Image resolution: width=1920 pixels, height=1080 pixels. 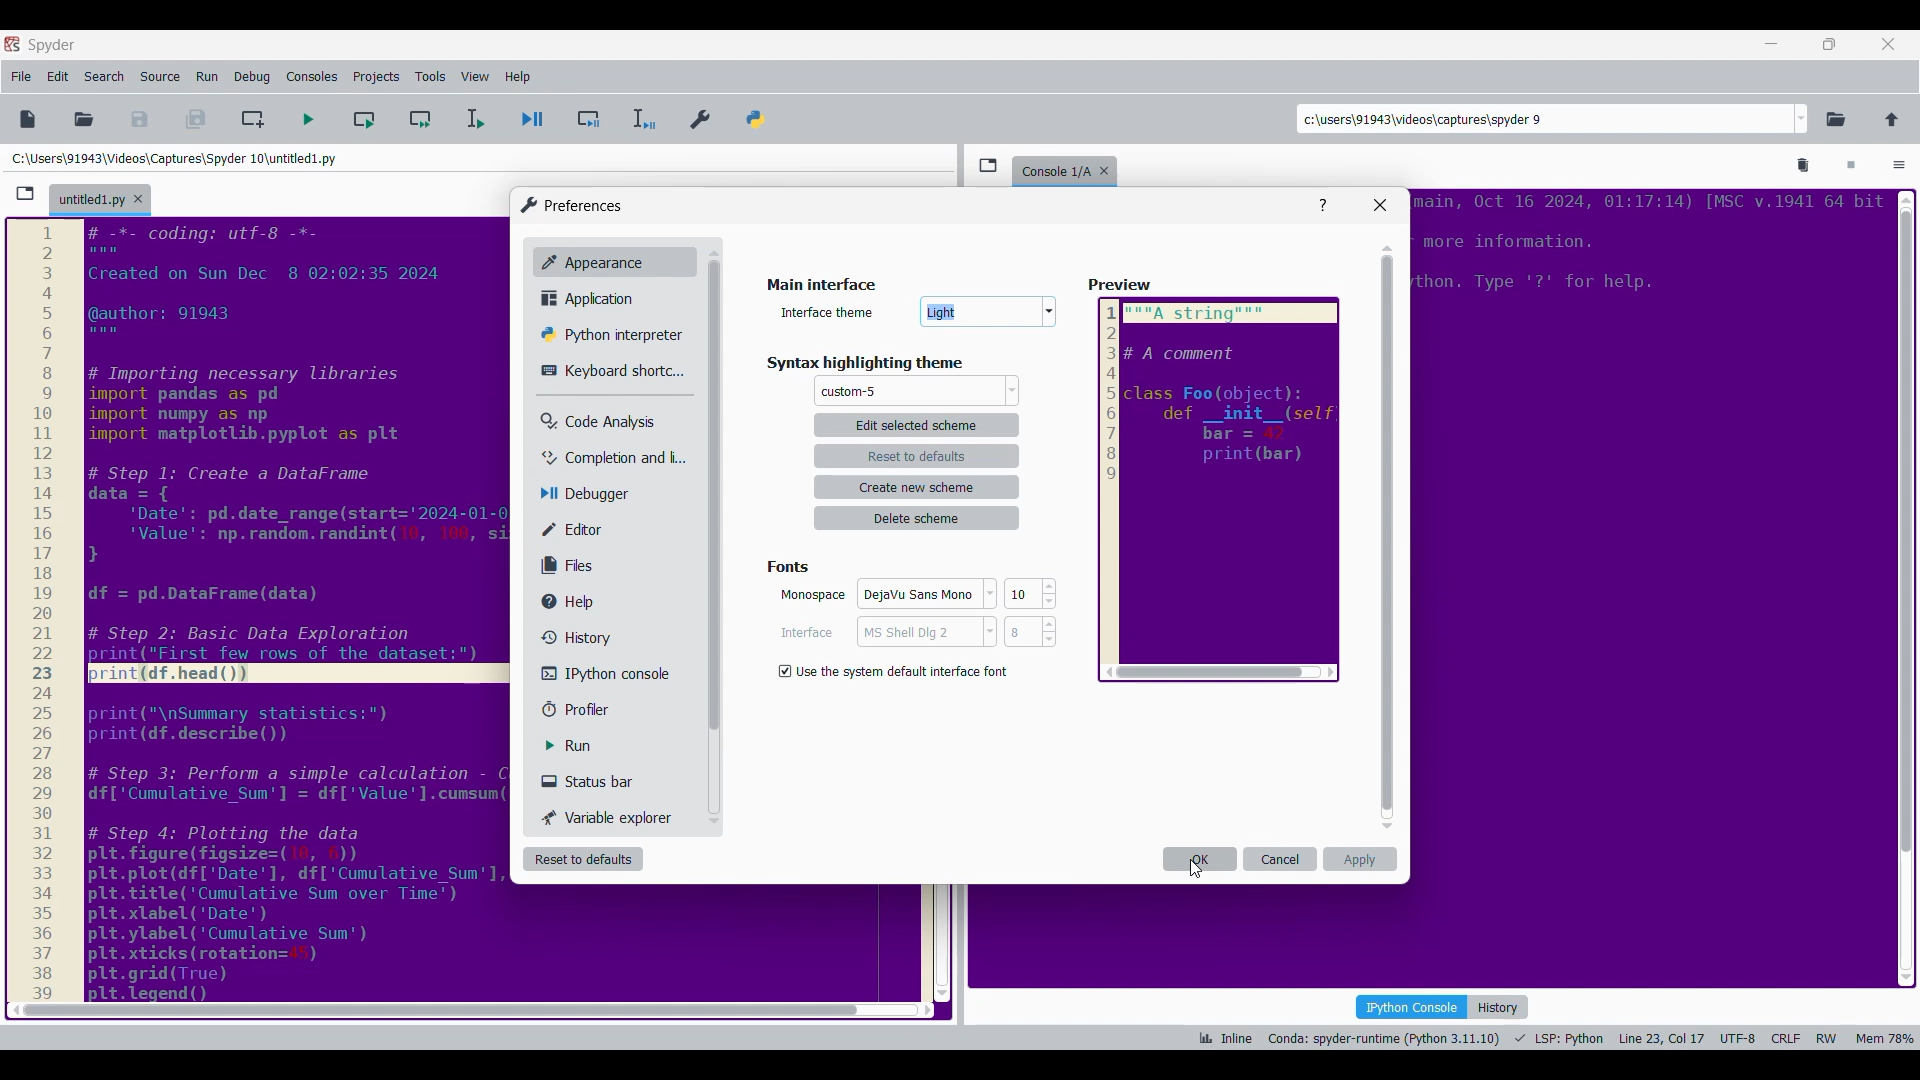 What do you see at coordinates (1500, 1007) in the screenshot?
I see `History` at bounding box center [1500, 1007].